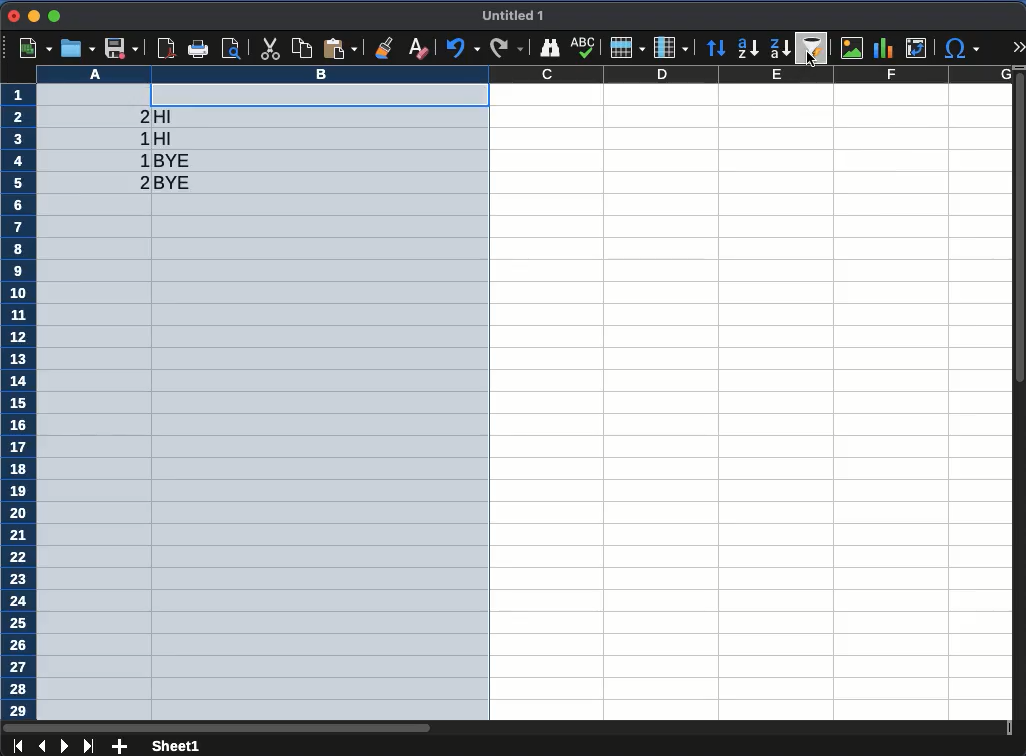  I want to click on pdf viewer, so click(169, 48).